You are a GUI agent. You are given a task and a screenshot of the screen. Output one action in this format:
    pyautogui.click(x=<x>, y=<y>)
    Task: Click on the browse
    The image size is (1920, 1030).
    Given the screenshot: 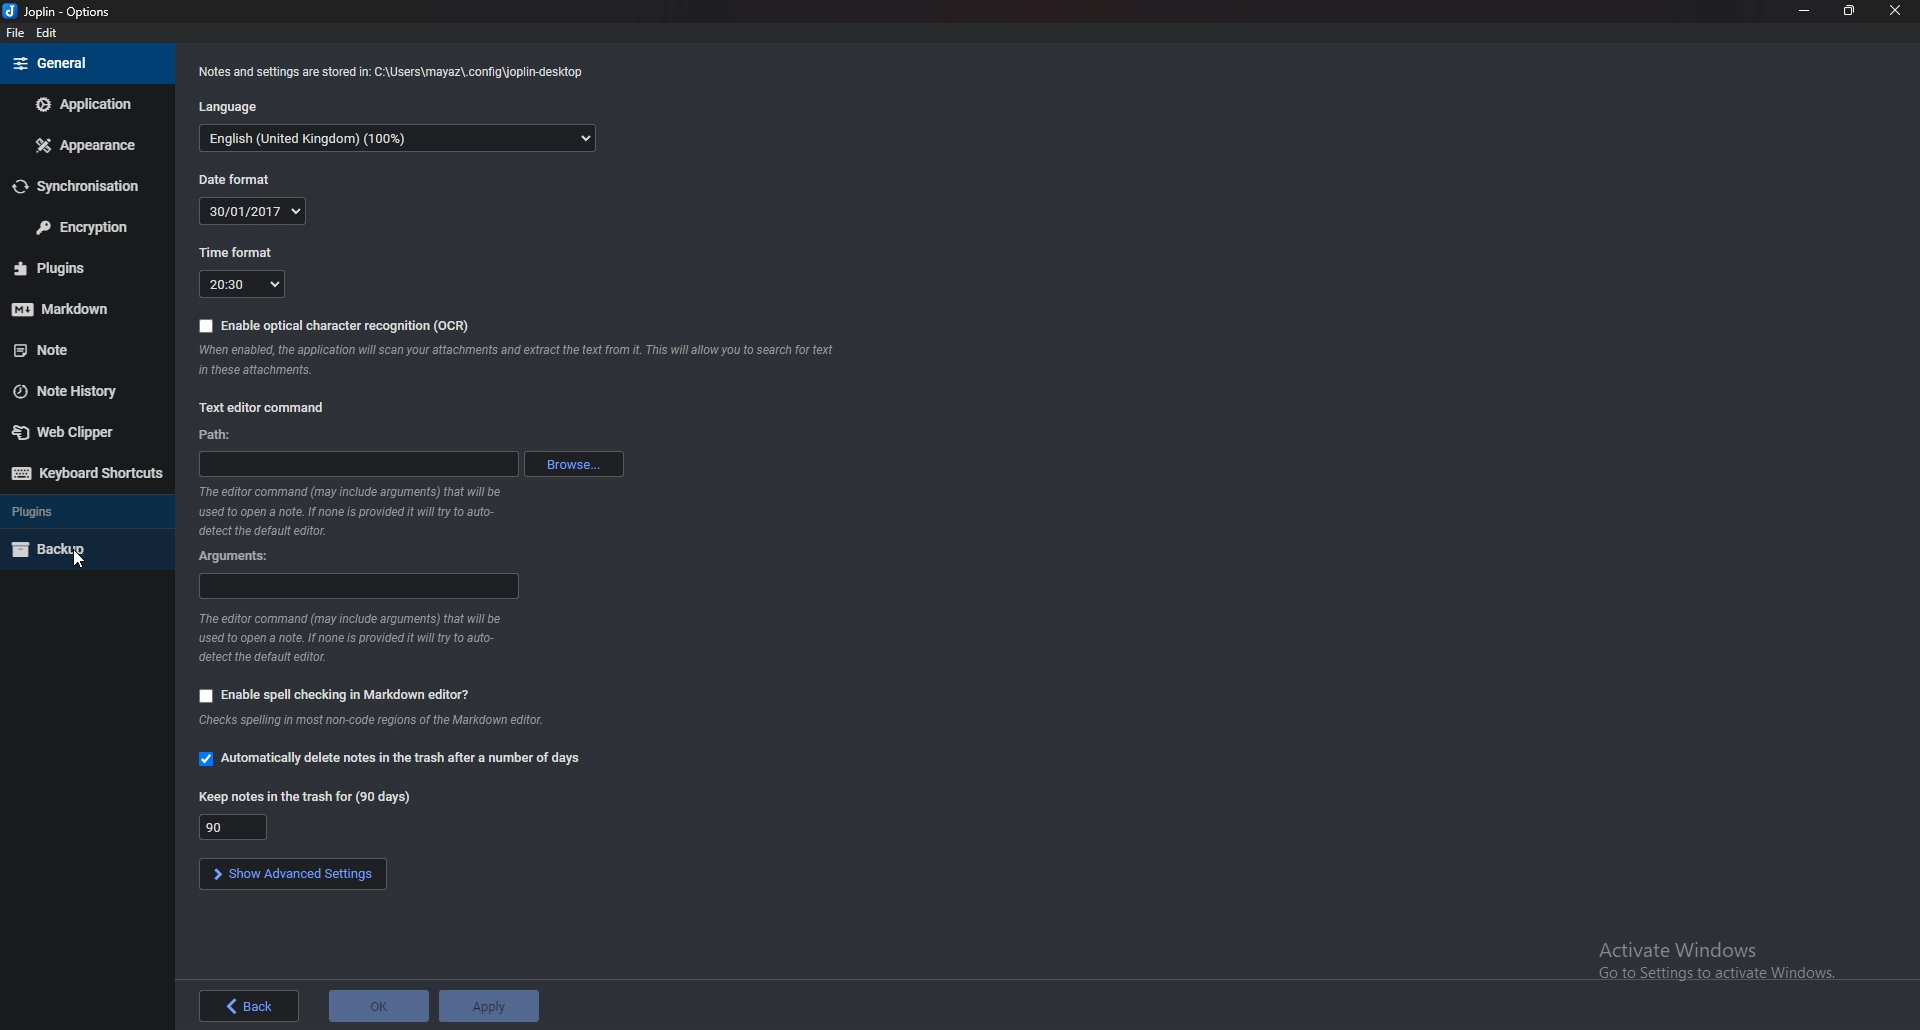 What is the action you would take?
    pyautogui.click(x=577, y=464)
    